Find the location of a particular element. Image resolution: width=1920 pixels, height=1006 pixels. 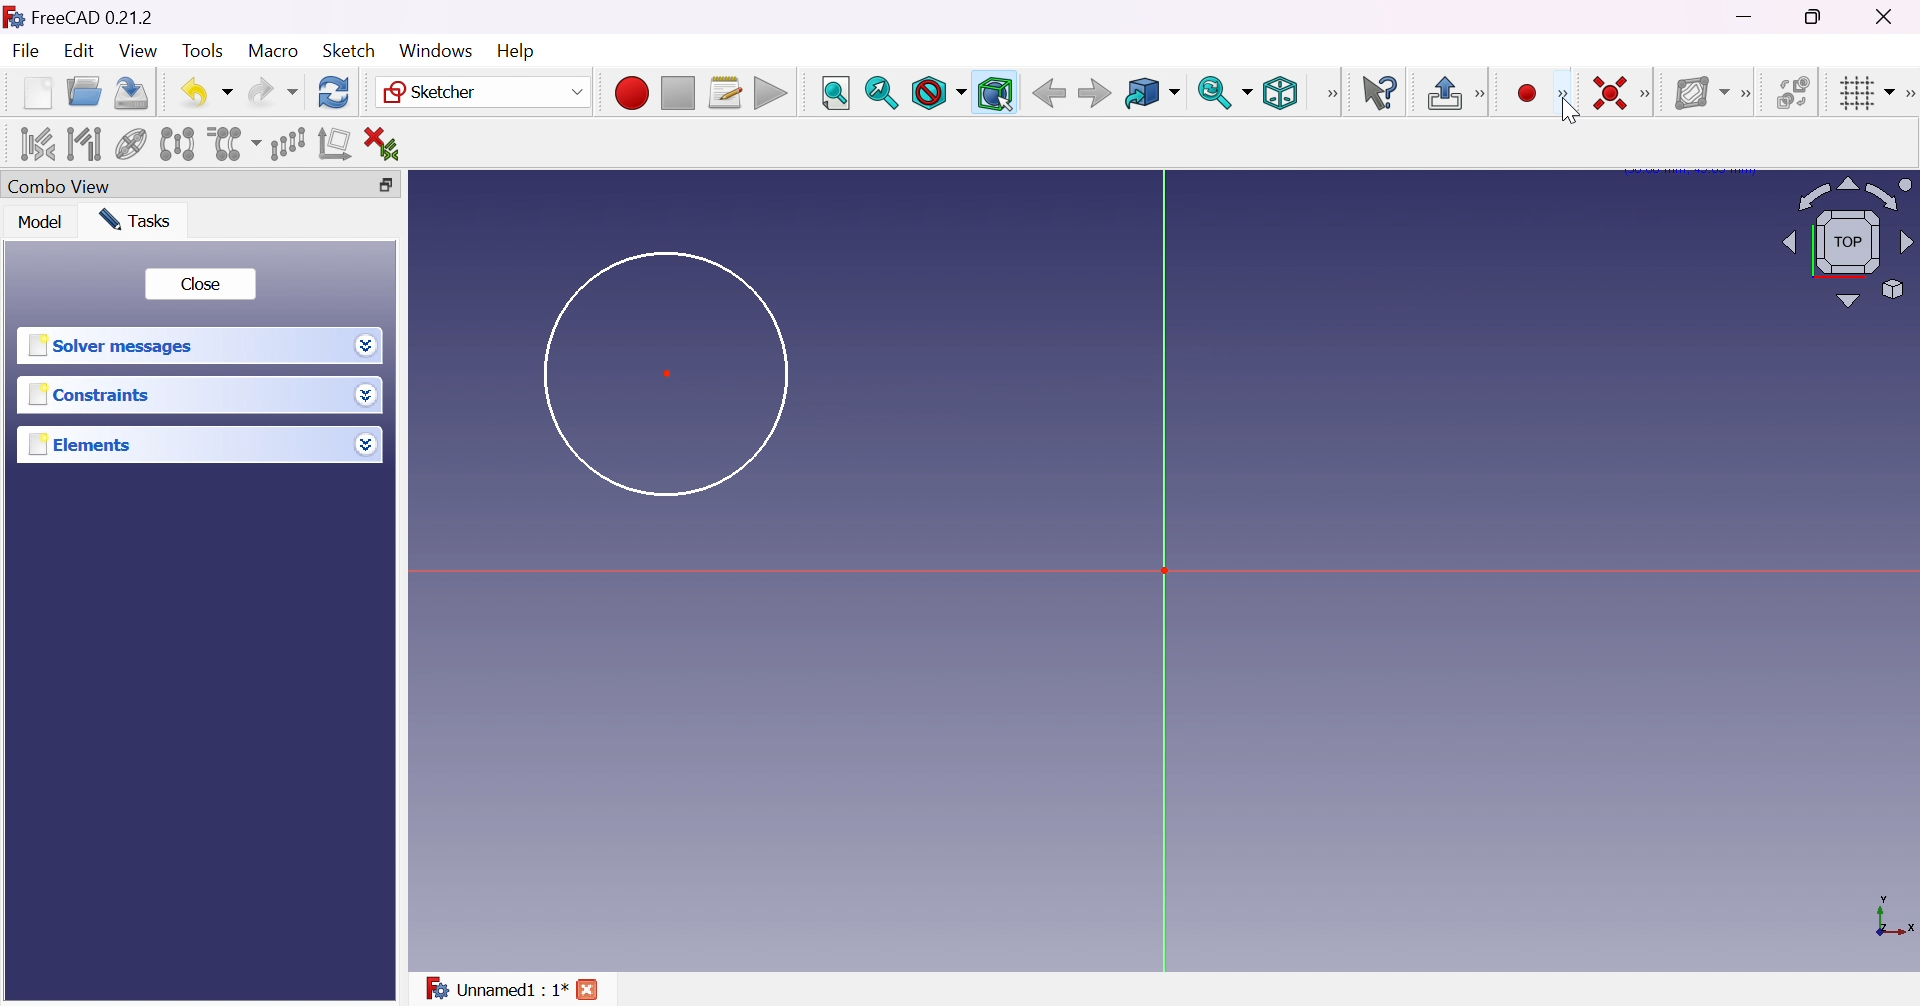

x, y axis is located at coordinates (1892, 918).